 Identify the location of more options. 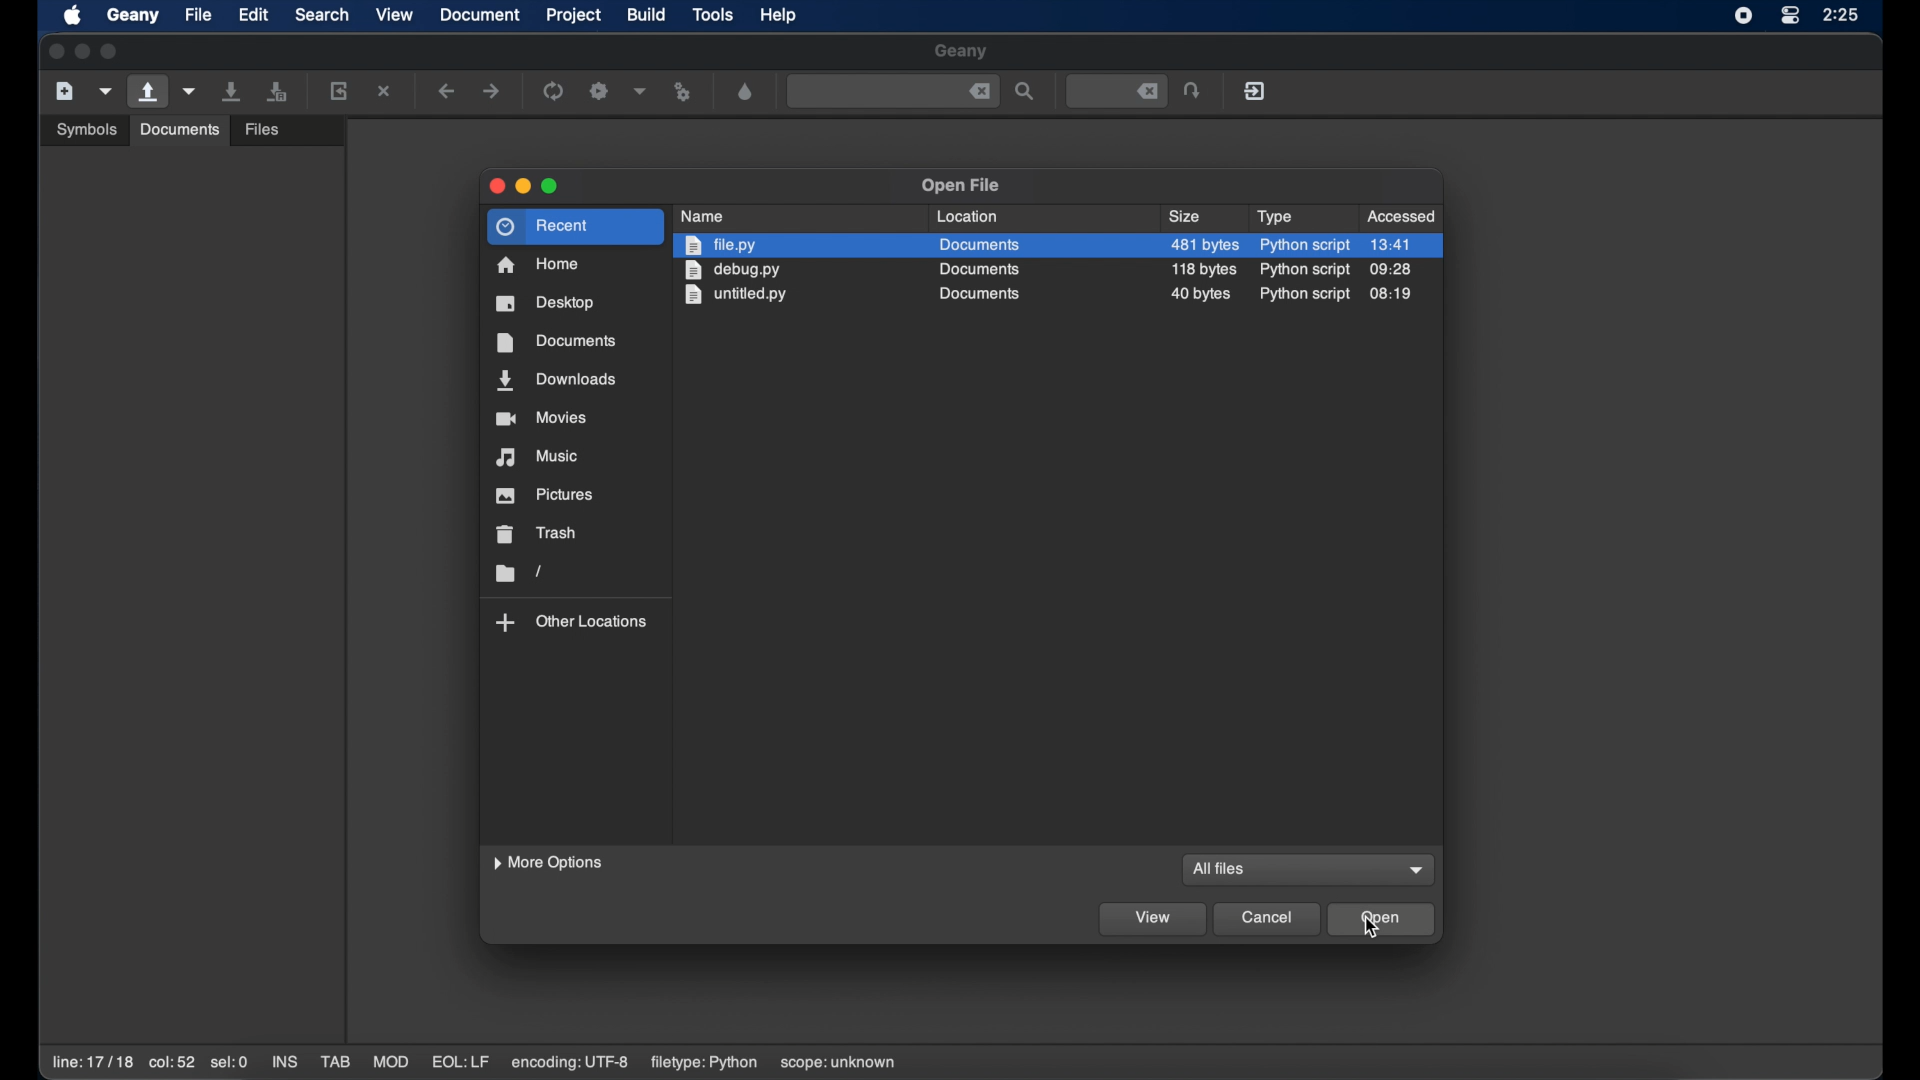
(547, 863).